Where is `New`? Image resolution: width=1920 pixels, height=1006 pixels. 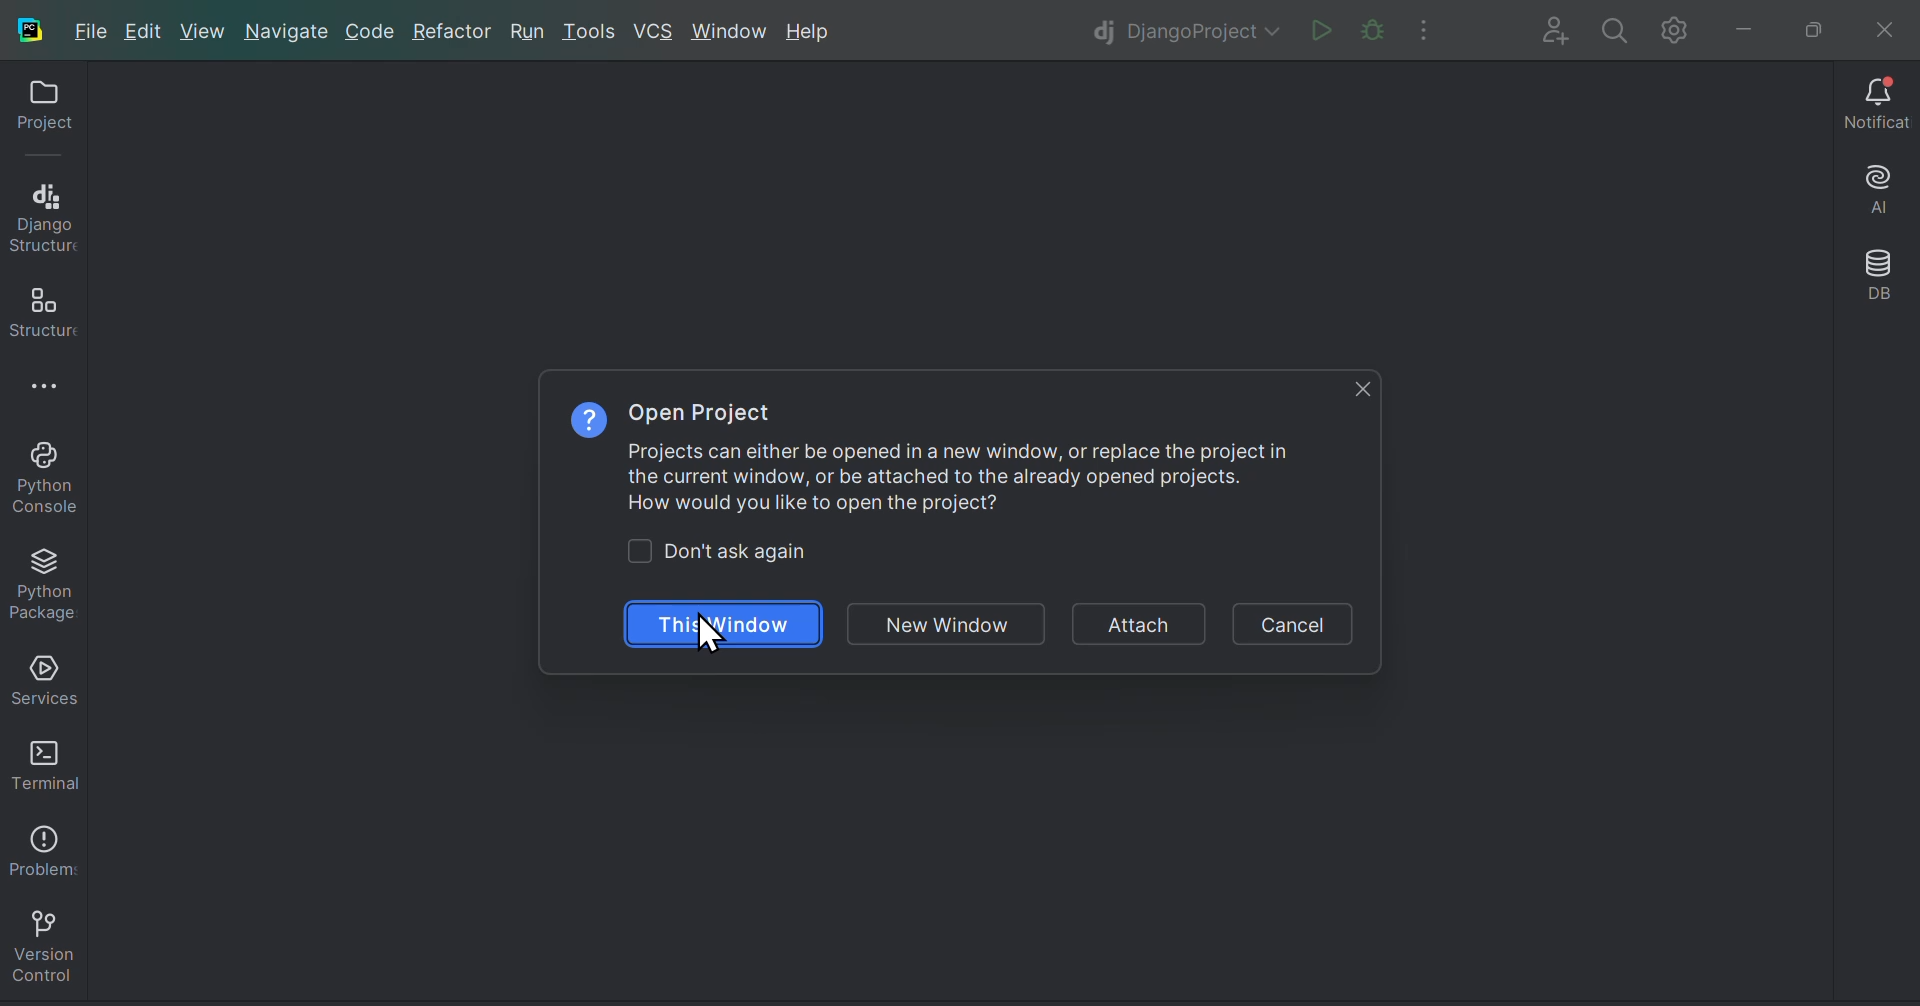 New is located at coordinates (204, 33).